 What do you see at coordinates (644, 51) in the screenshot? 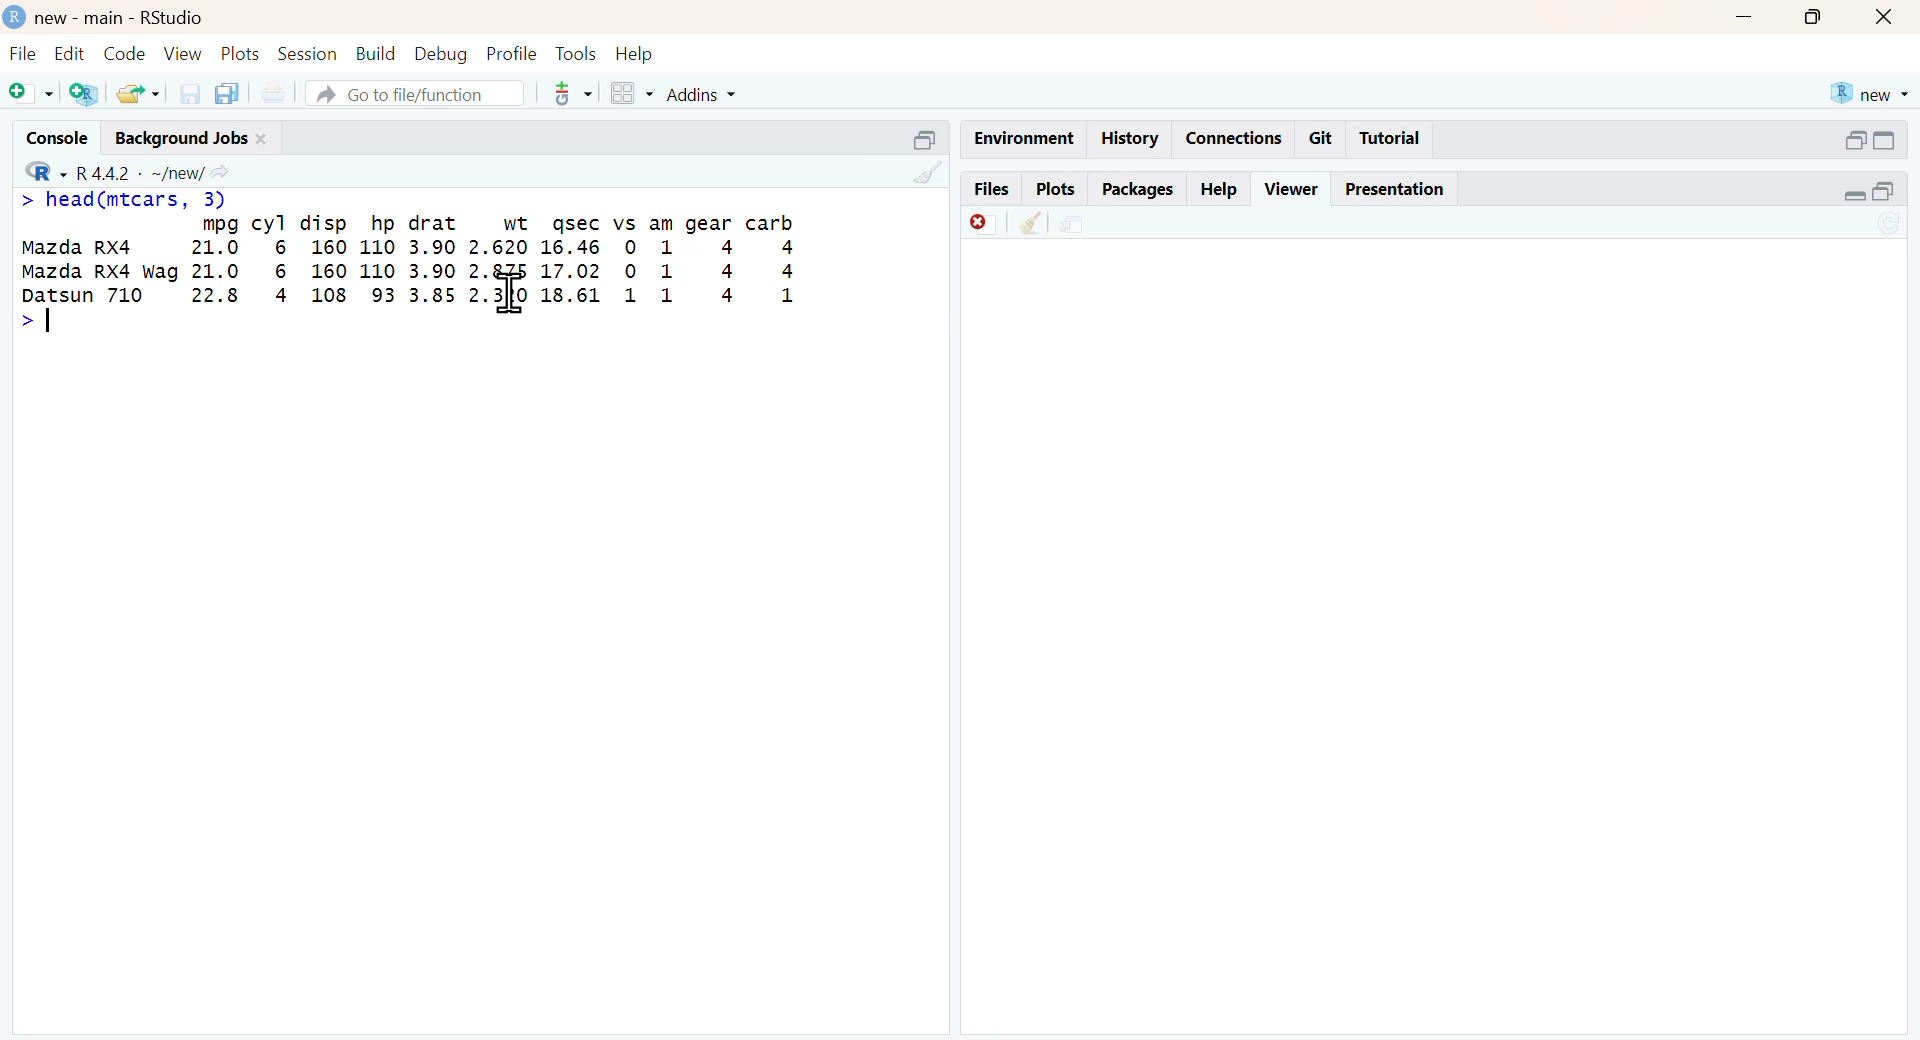
I see `Help` at bounding box center [644, 51].